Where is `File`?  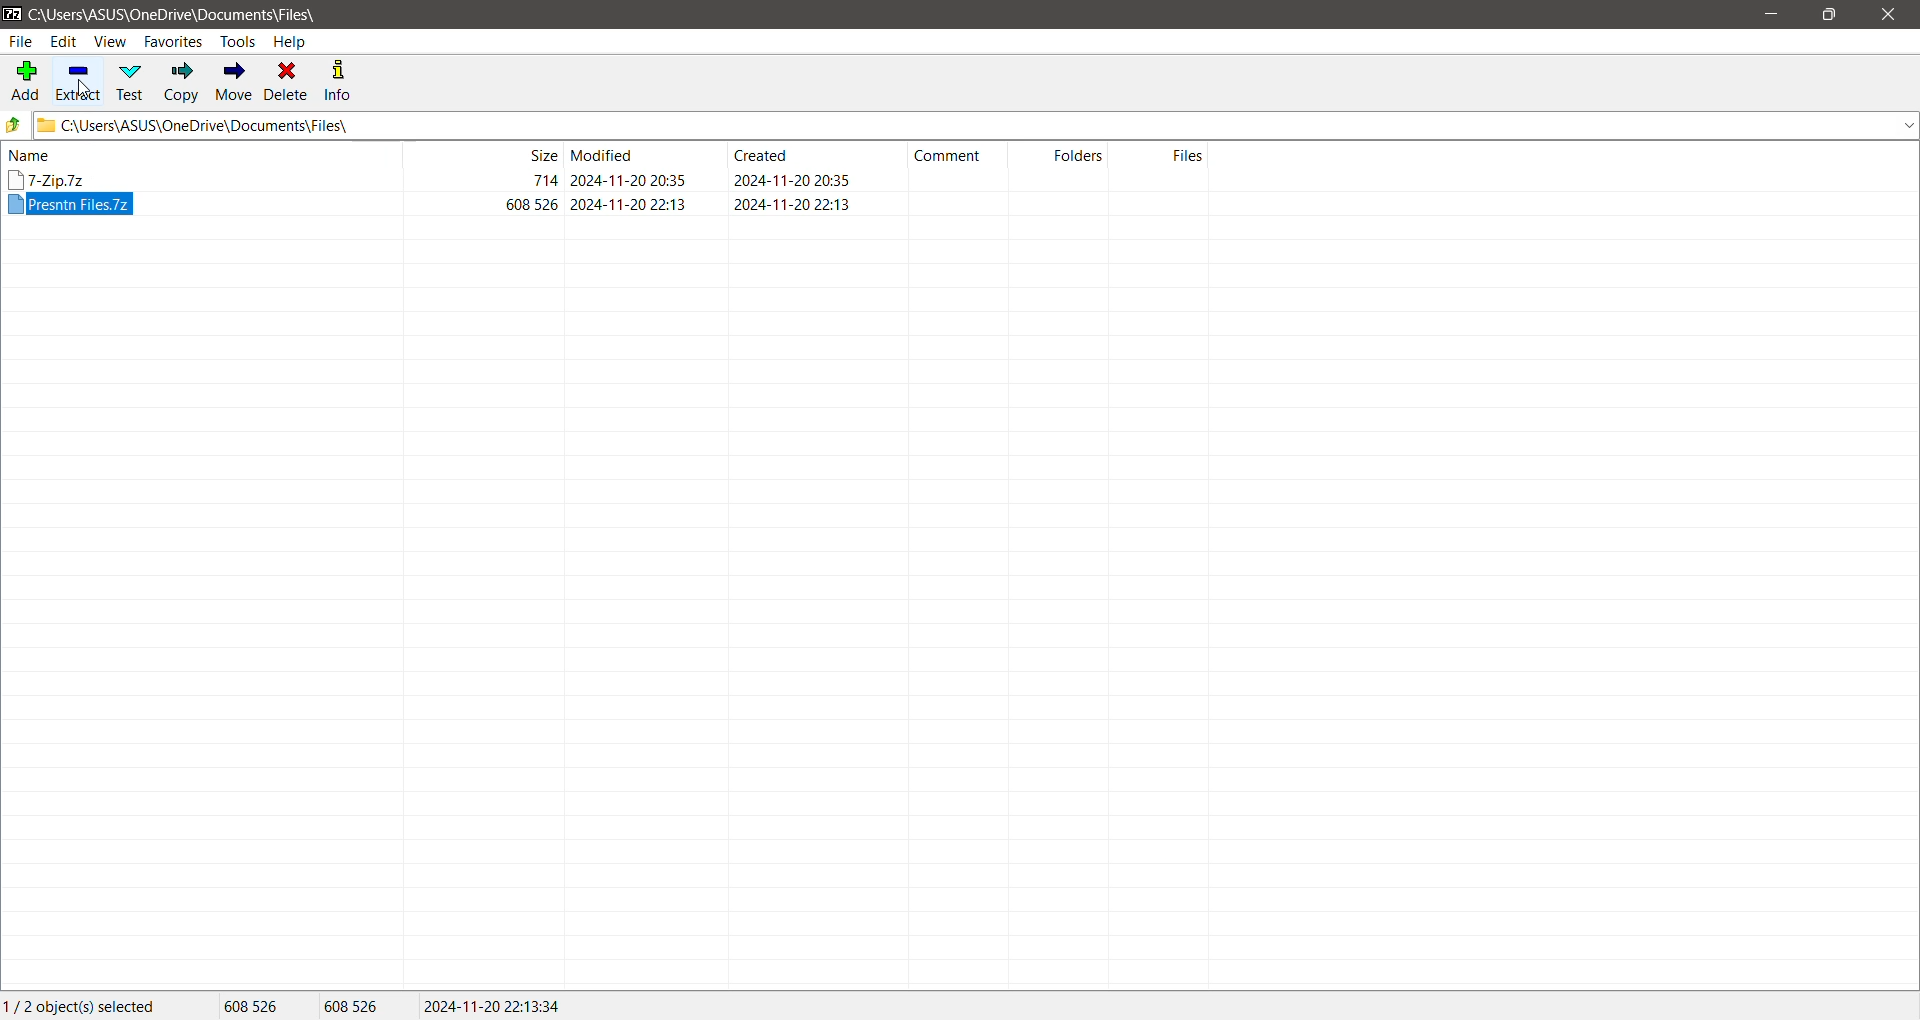
File is located at coordinates (20, 42).